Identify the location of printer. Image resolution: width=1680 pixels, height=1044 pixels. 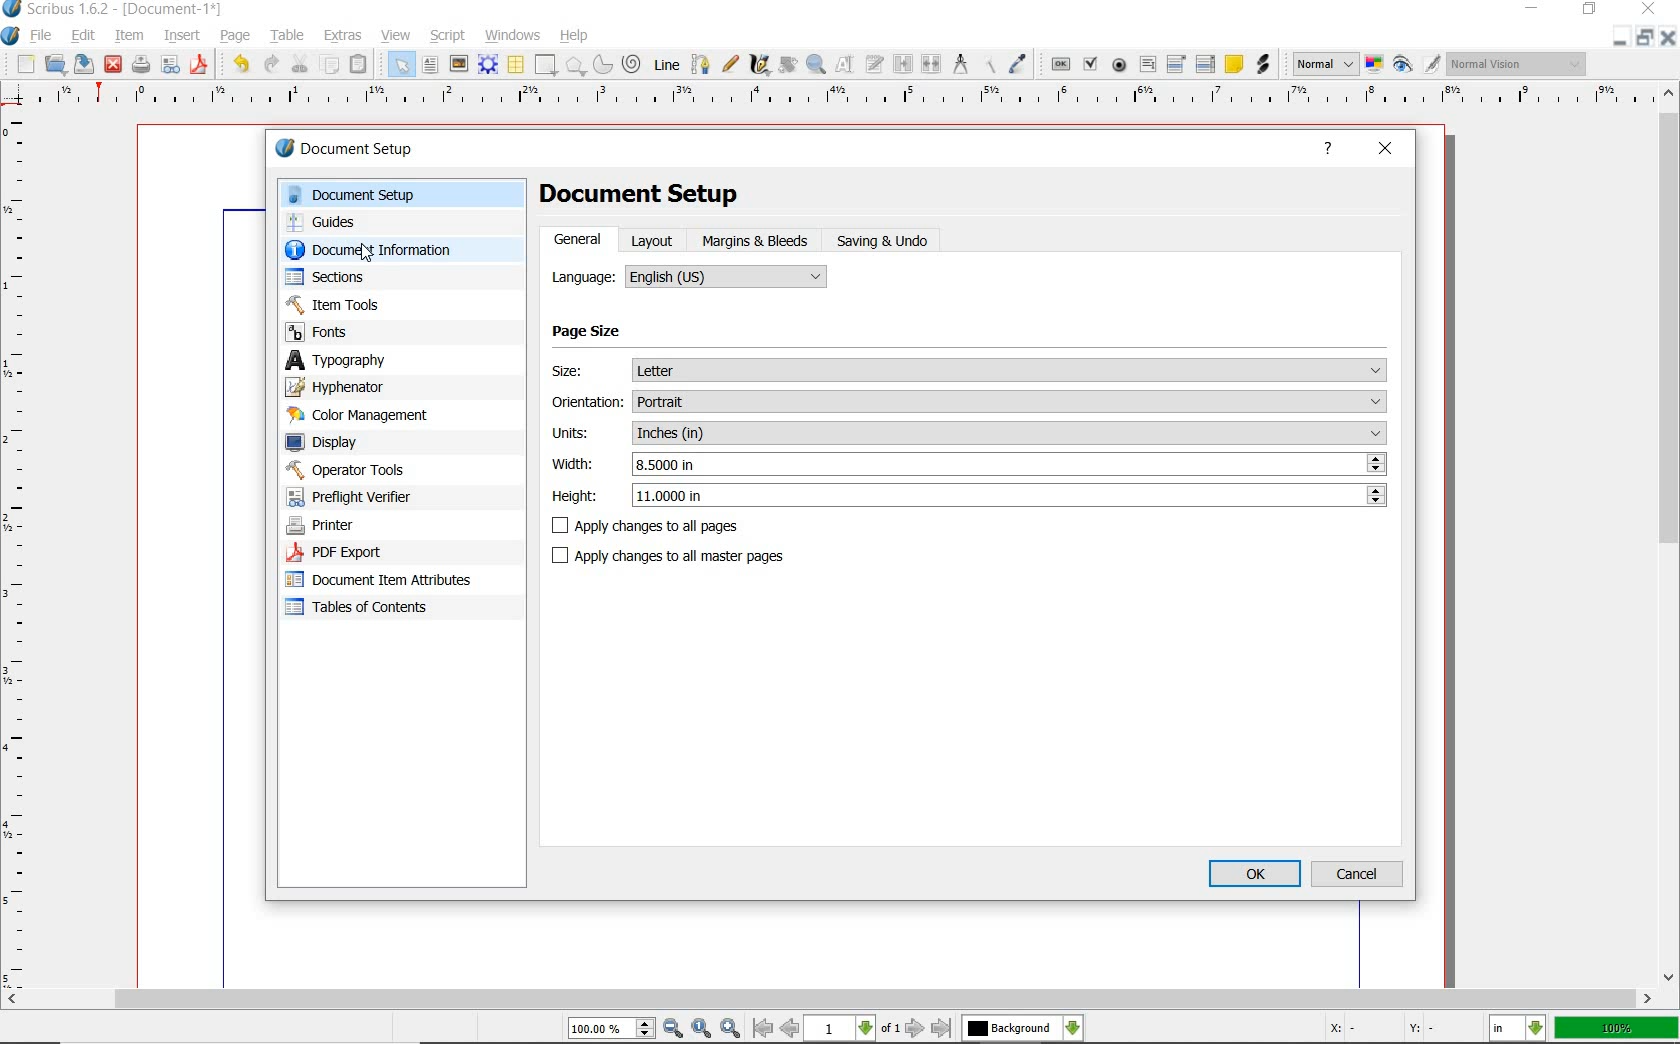
(368, 526).